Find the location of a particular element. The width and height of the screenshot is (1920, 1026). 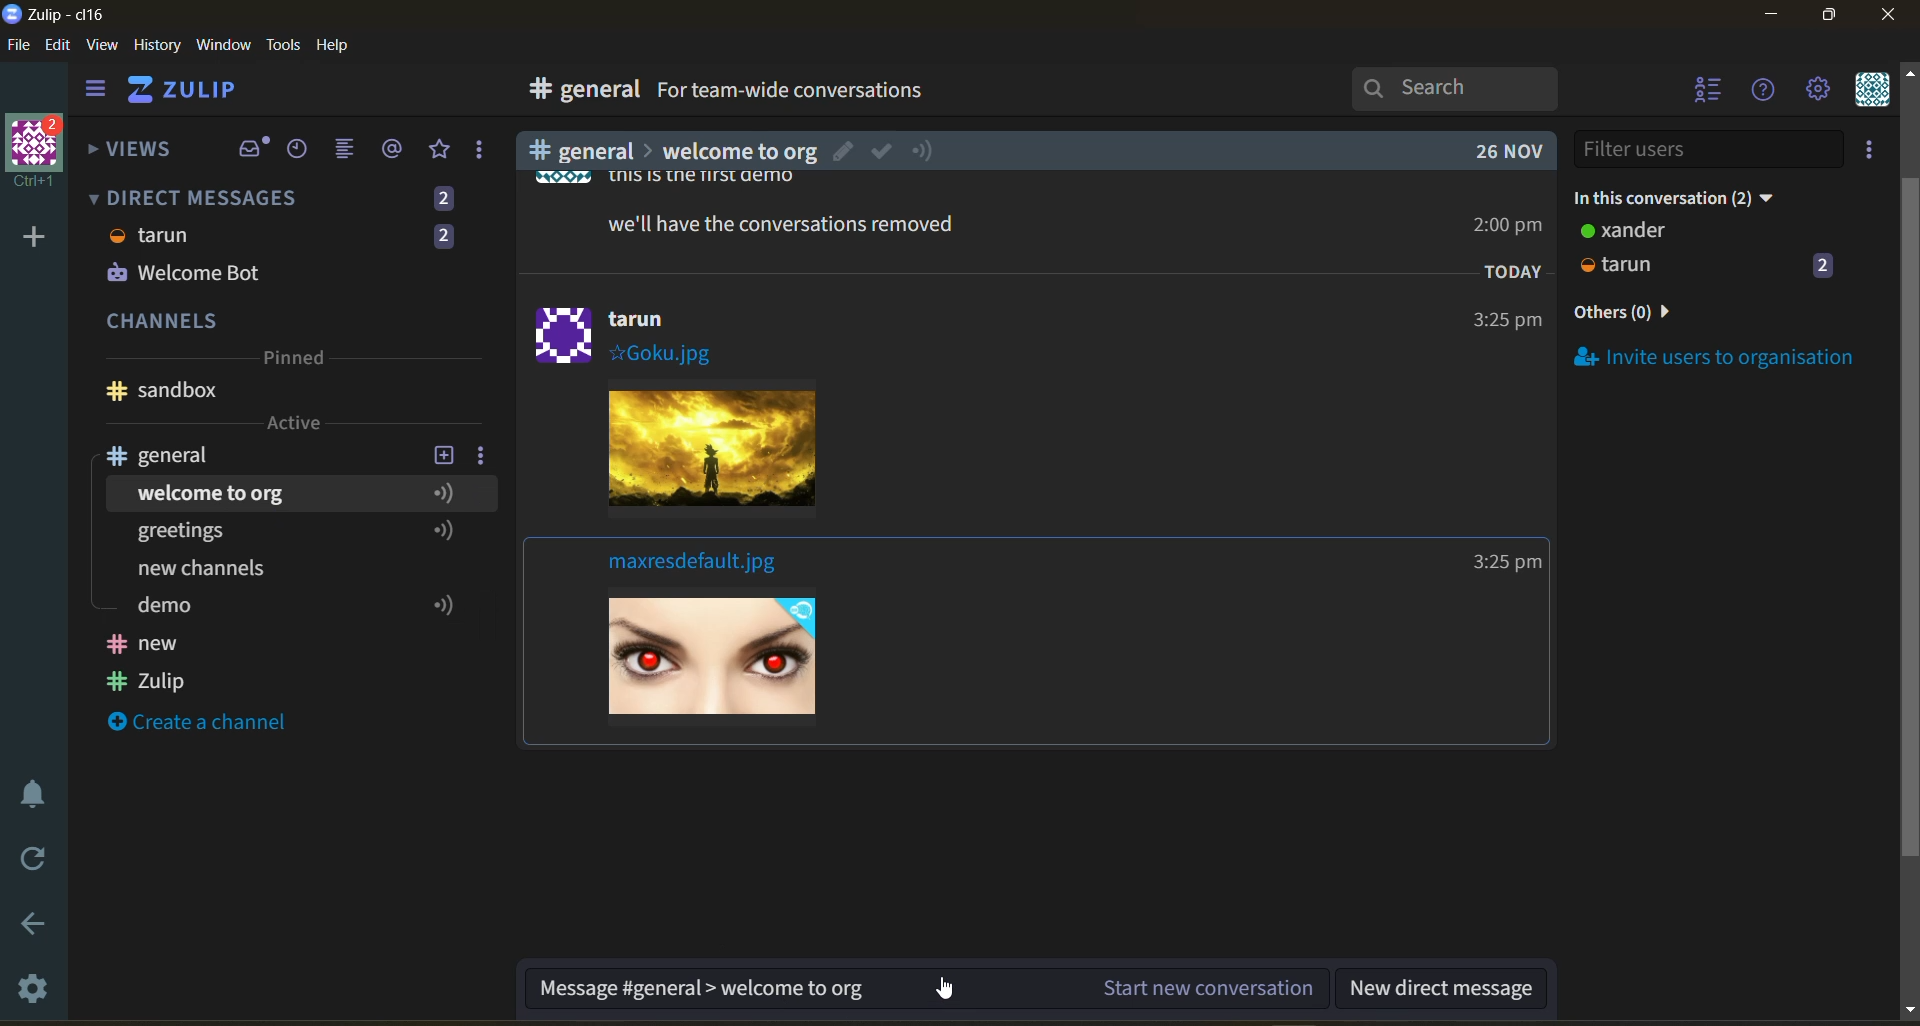

direct messages is located at coordinates (289, 196).